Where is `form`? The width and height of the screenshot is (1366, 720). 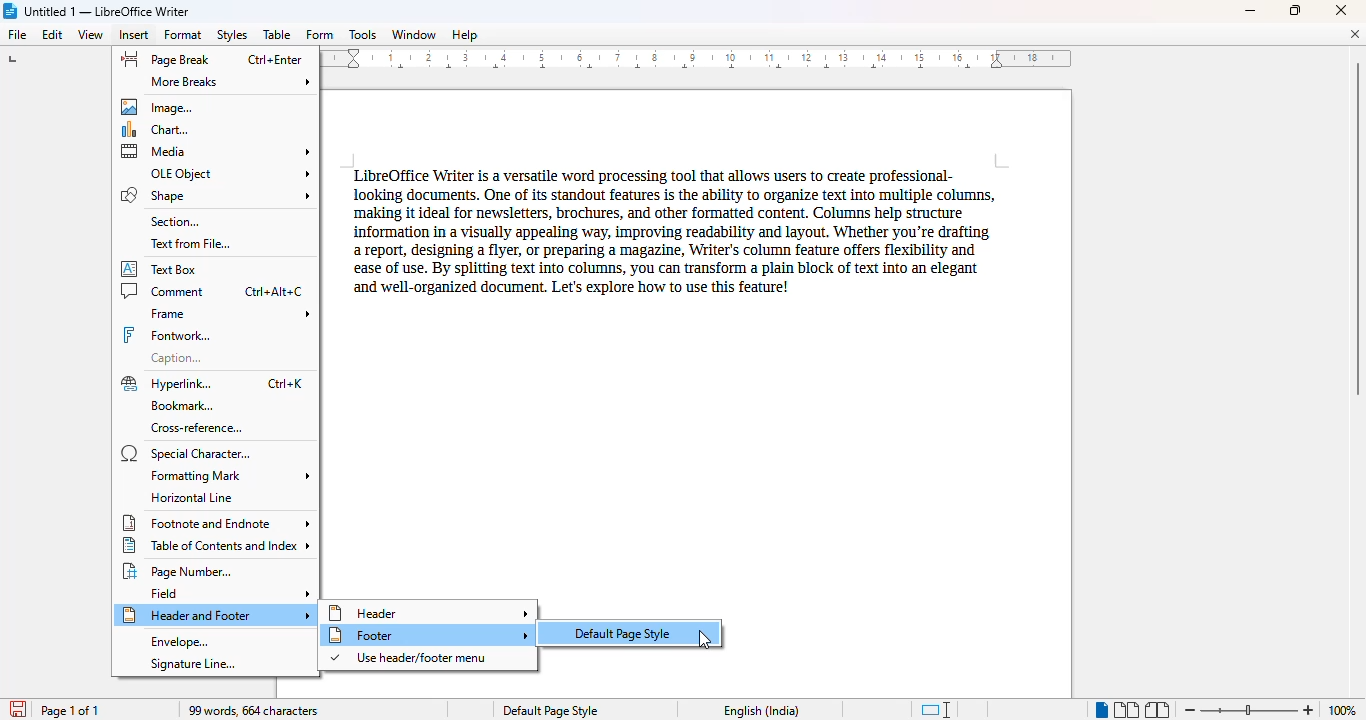 form is located at coordinates (319, 35).